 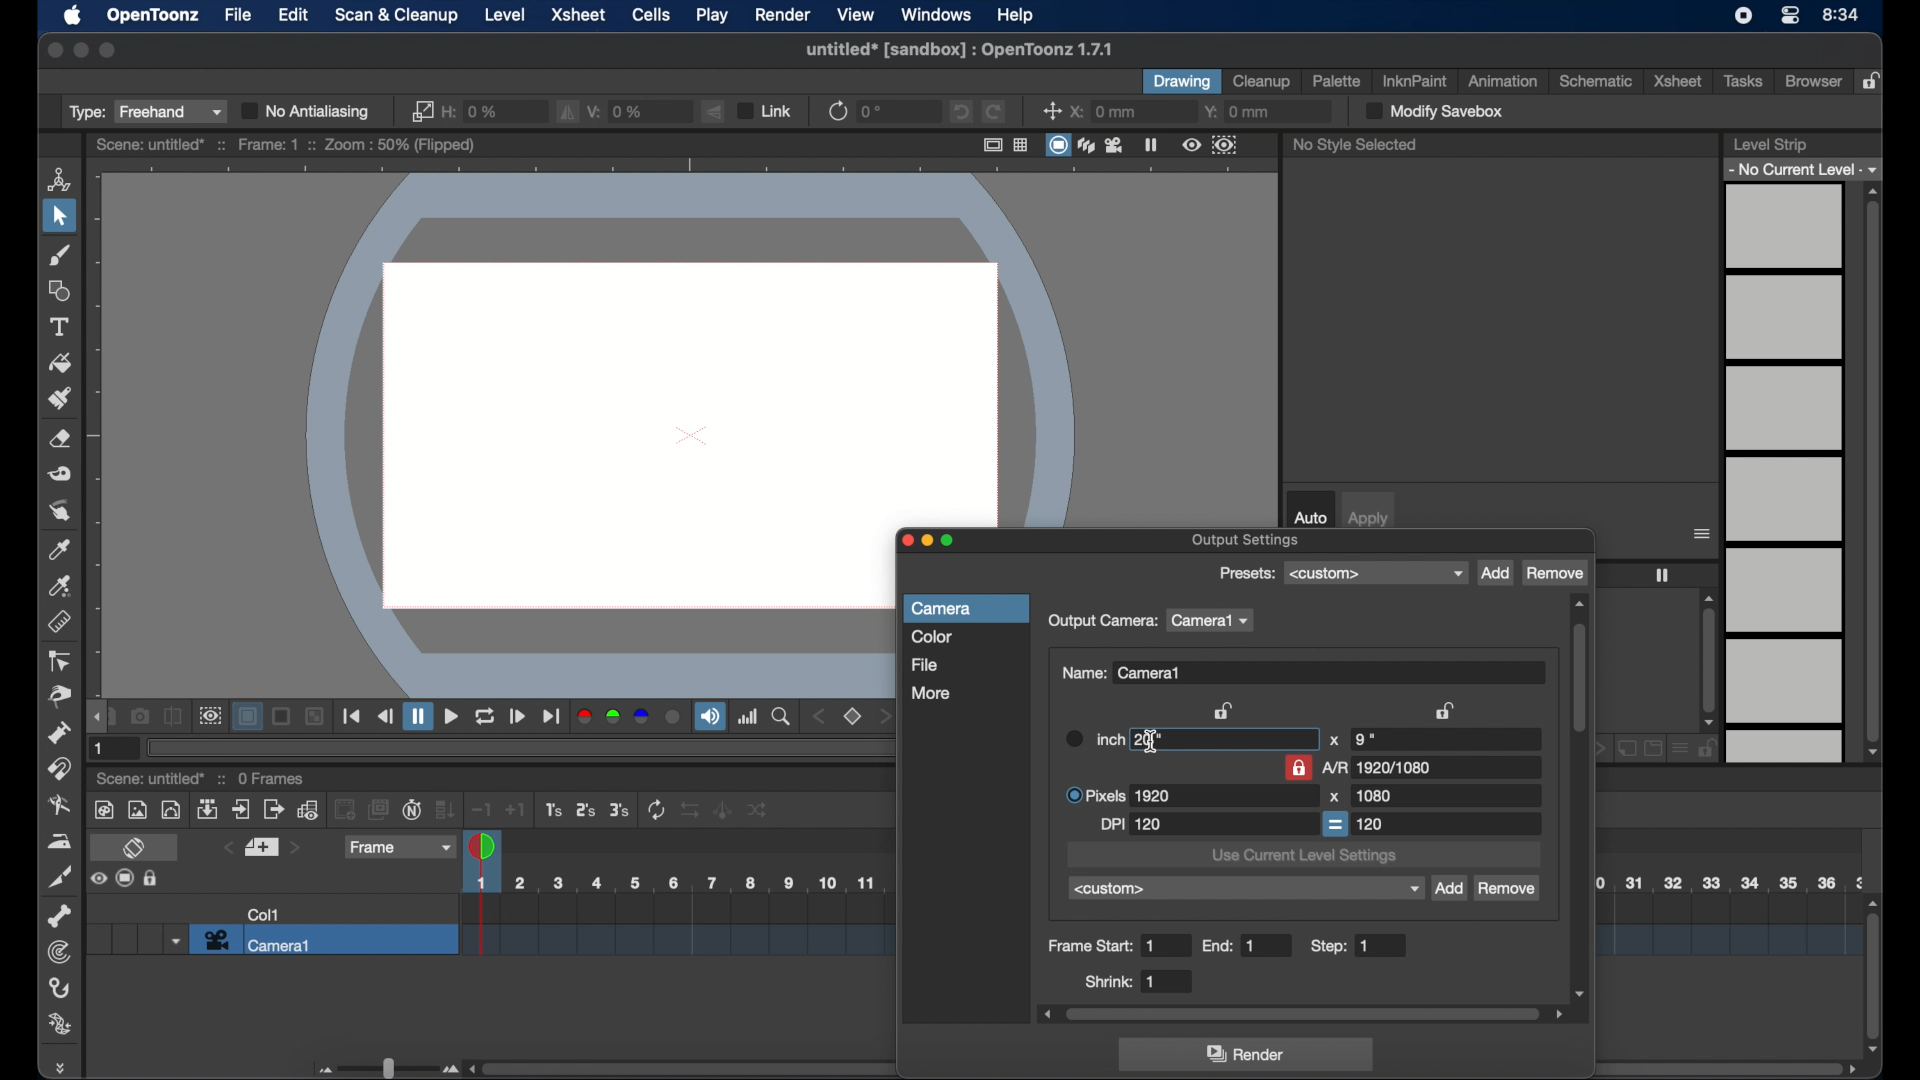 What do you see at coordinates (1662, 575) in the screenshot?
I see `freeze` at bounding box center [1662, 575].